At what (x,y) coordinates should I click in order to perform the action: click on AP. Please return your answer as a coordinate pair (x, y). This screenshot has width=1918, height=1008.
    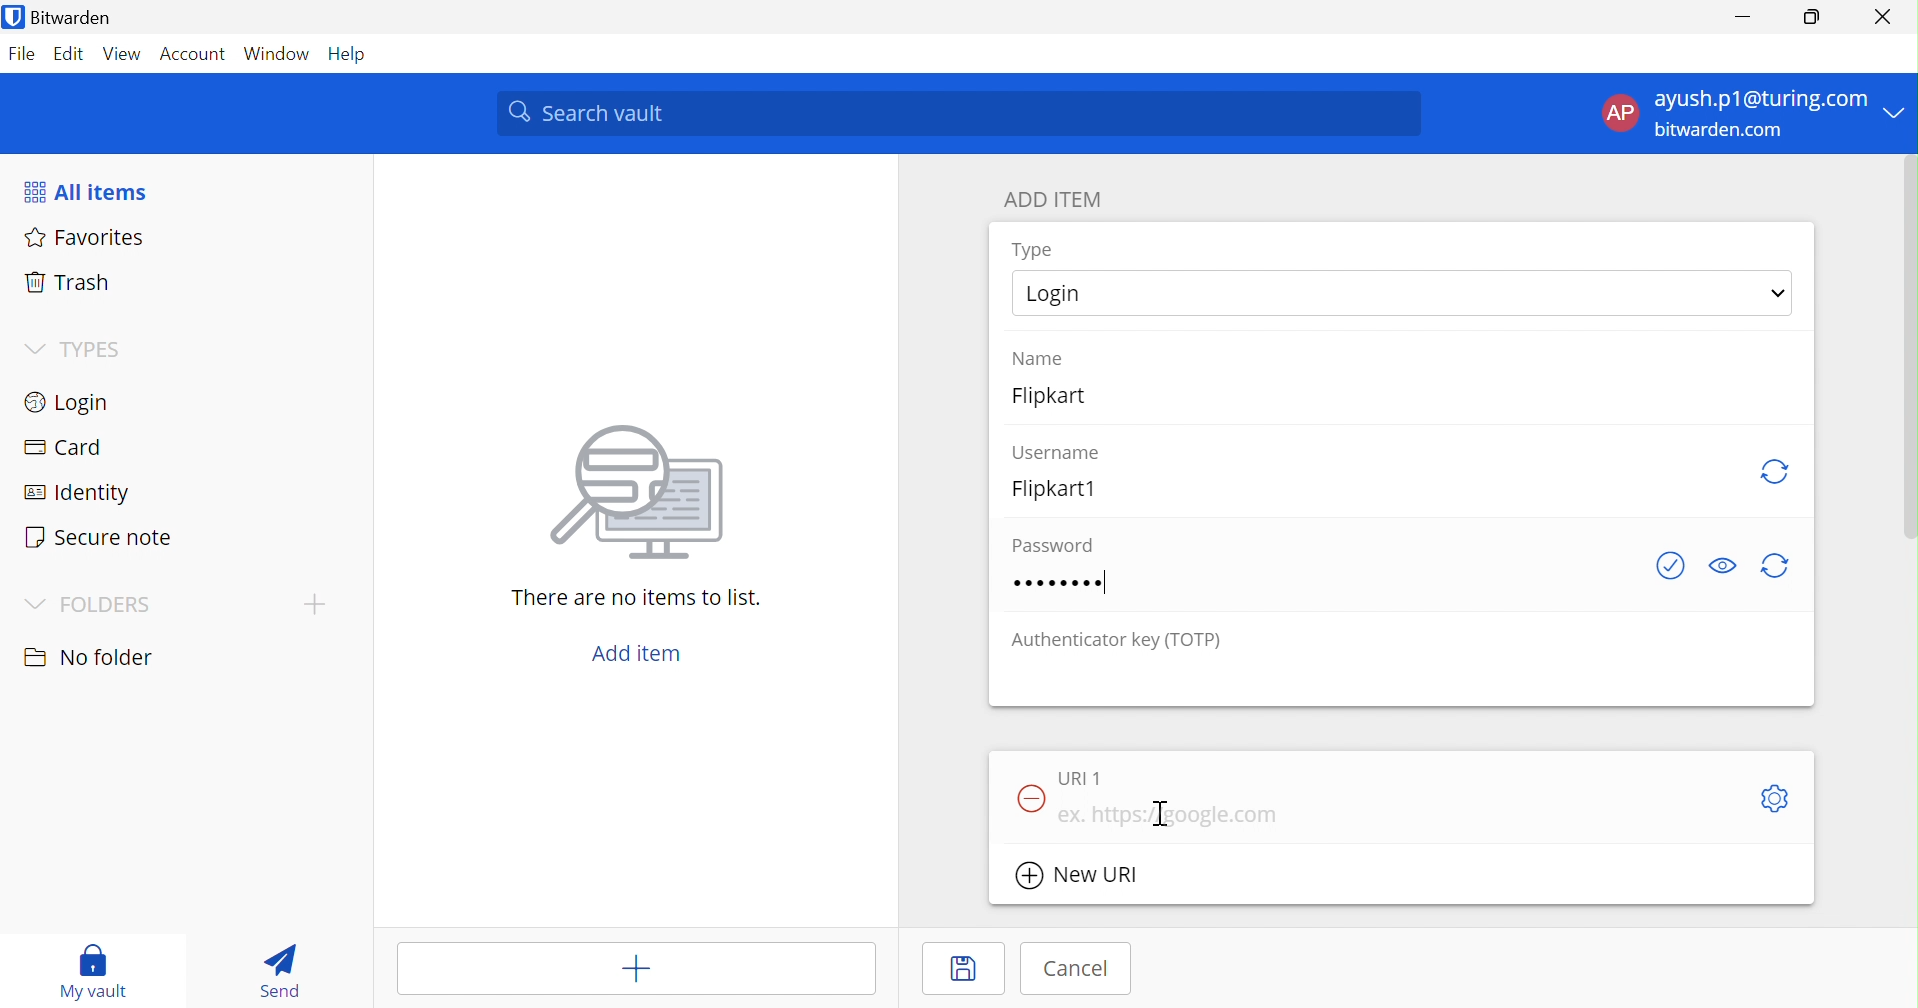
    Looking at the image, I should click on (1619, 112).